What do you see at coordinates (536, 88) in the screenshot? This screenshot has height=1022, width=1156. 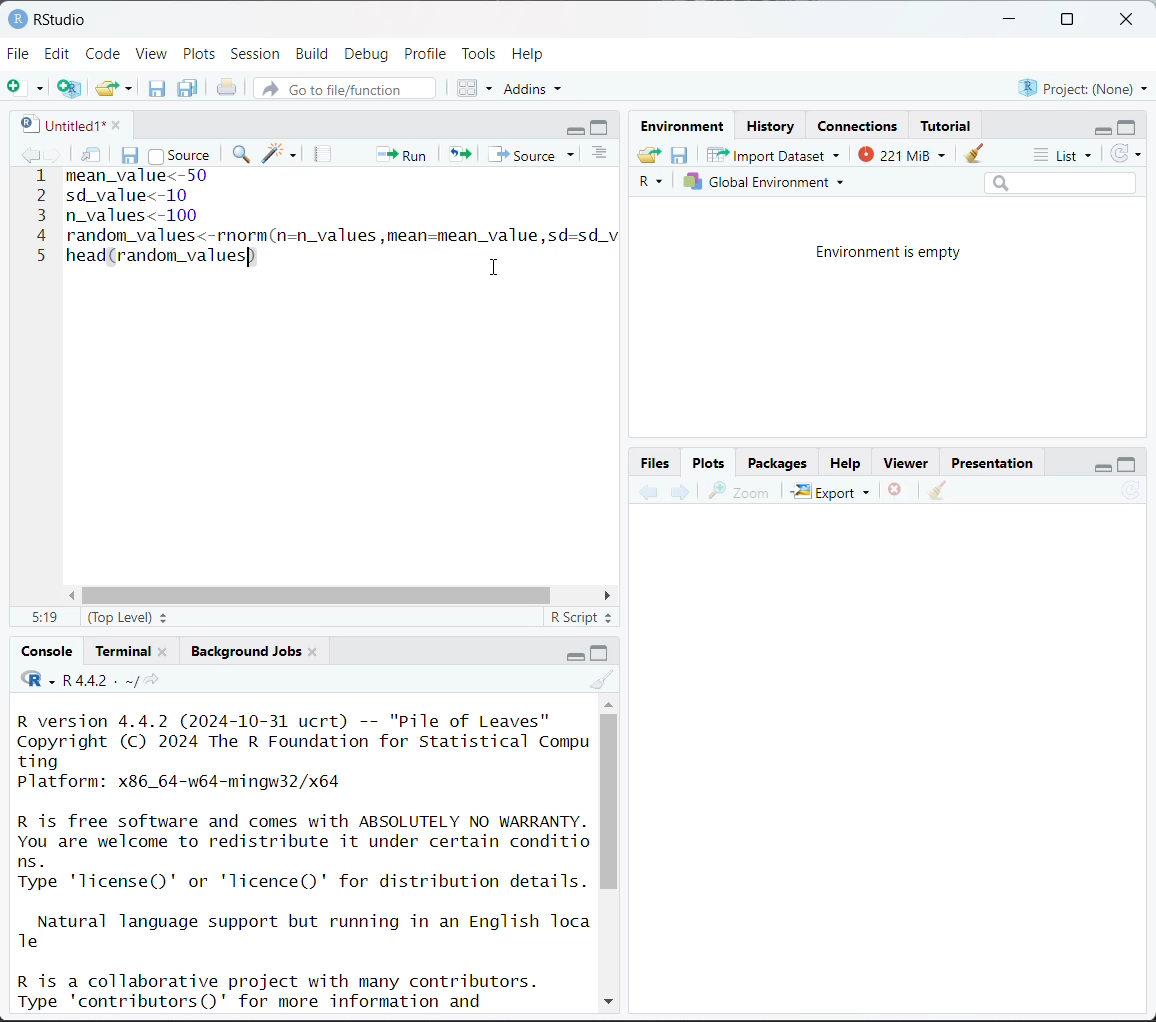 I see `addins` at bounding box center [536, 88].